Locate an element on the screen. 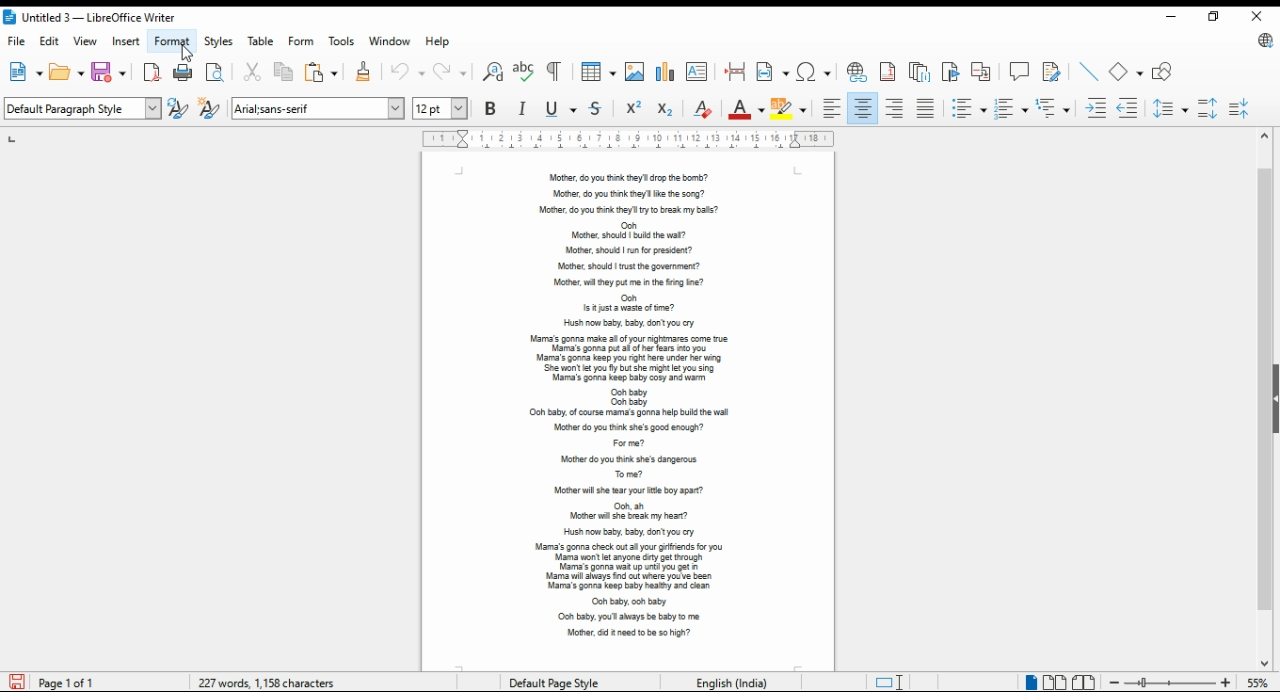 The width and height of the screenshot is (1280, 692). toggle cursor is located at coordinates (887, 681).